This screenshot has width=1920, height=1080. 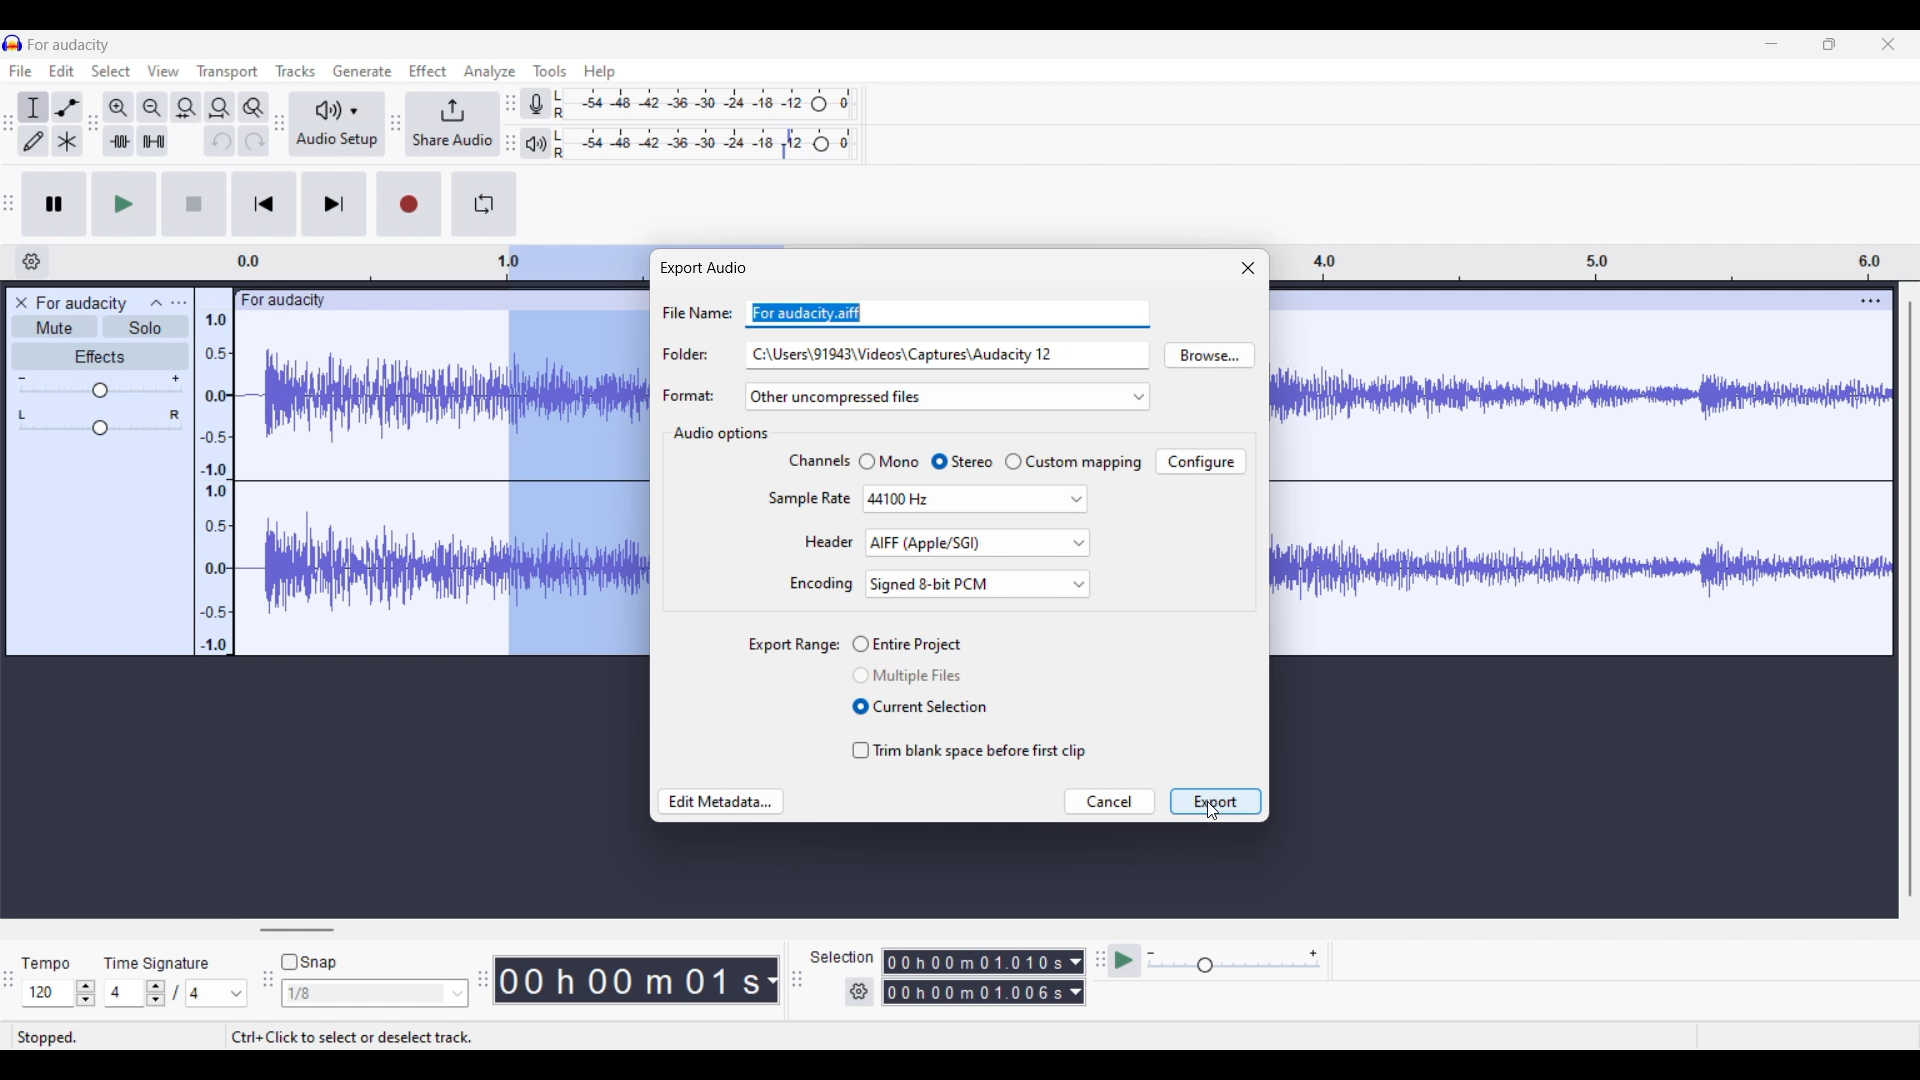 I want to click on Current Selection, so click(x=923, y=710).